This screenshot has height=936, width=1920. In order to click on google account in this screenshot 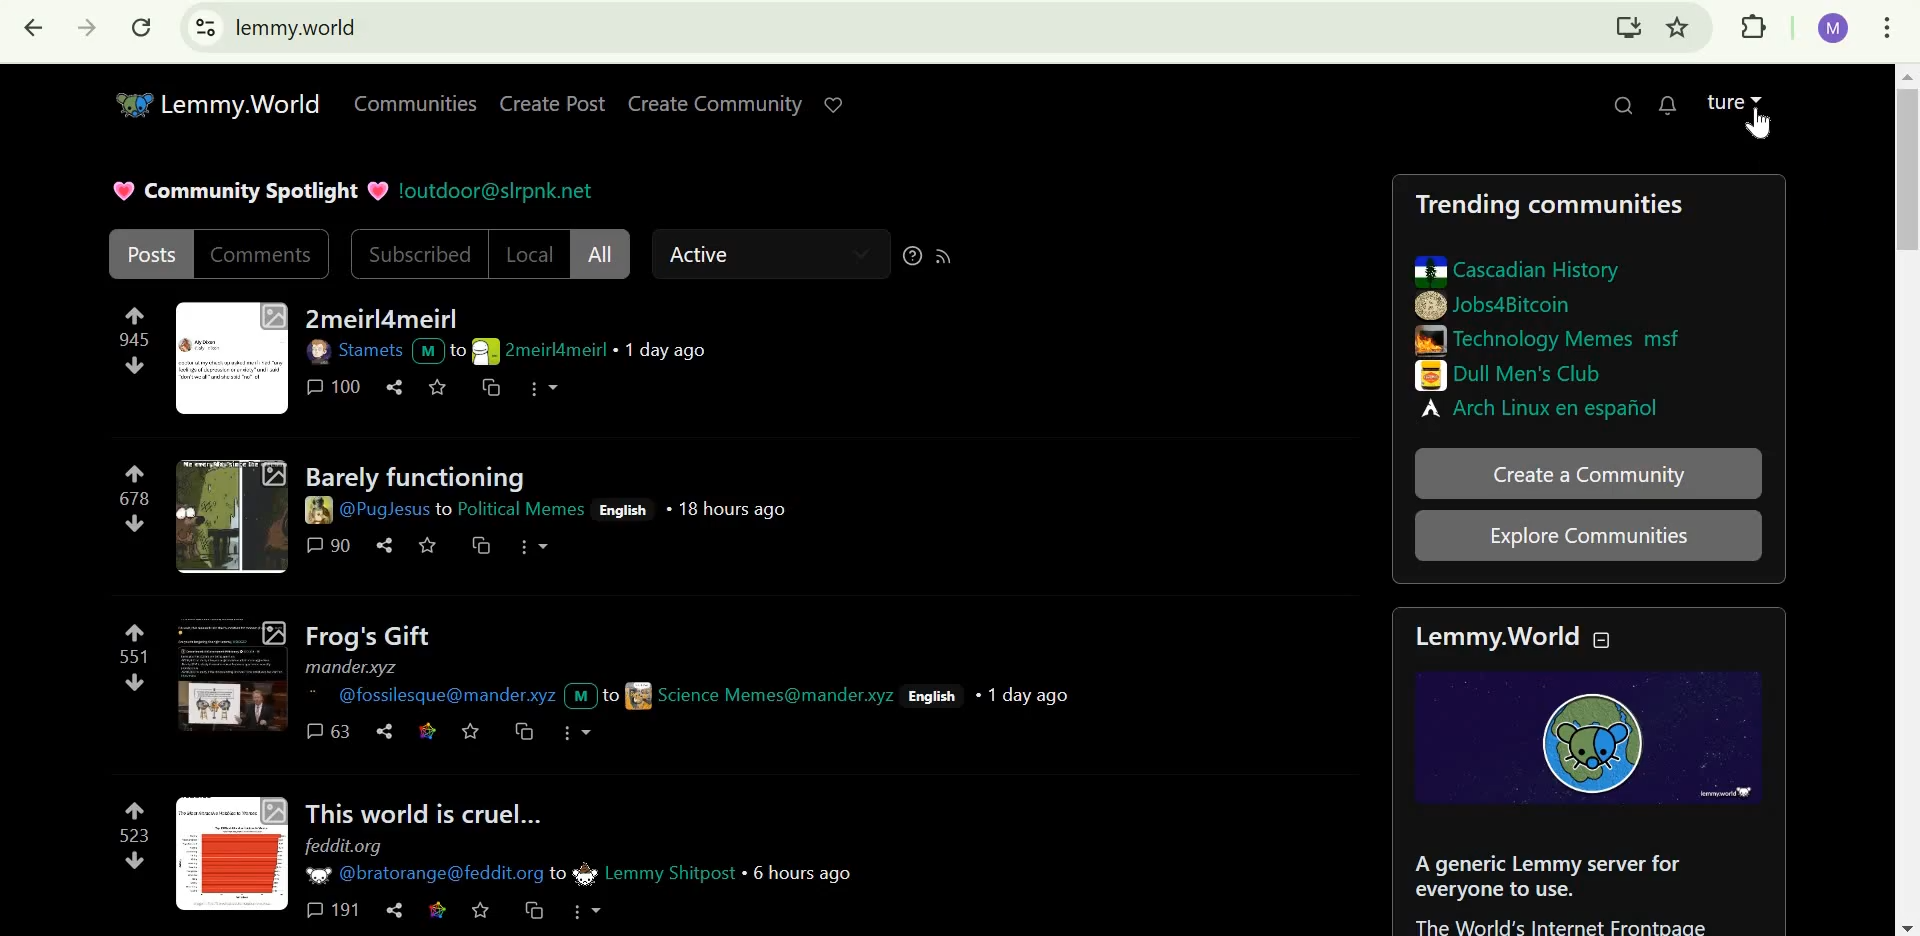, I will do `click(1835, 29)`.